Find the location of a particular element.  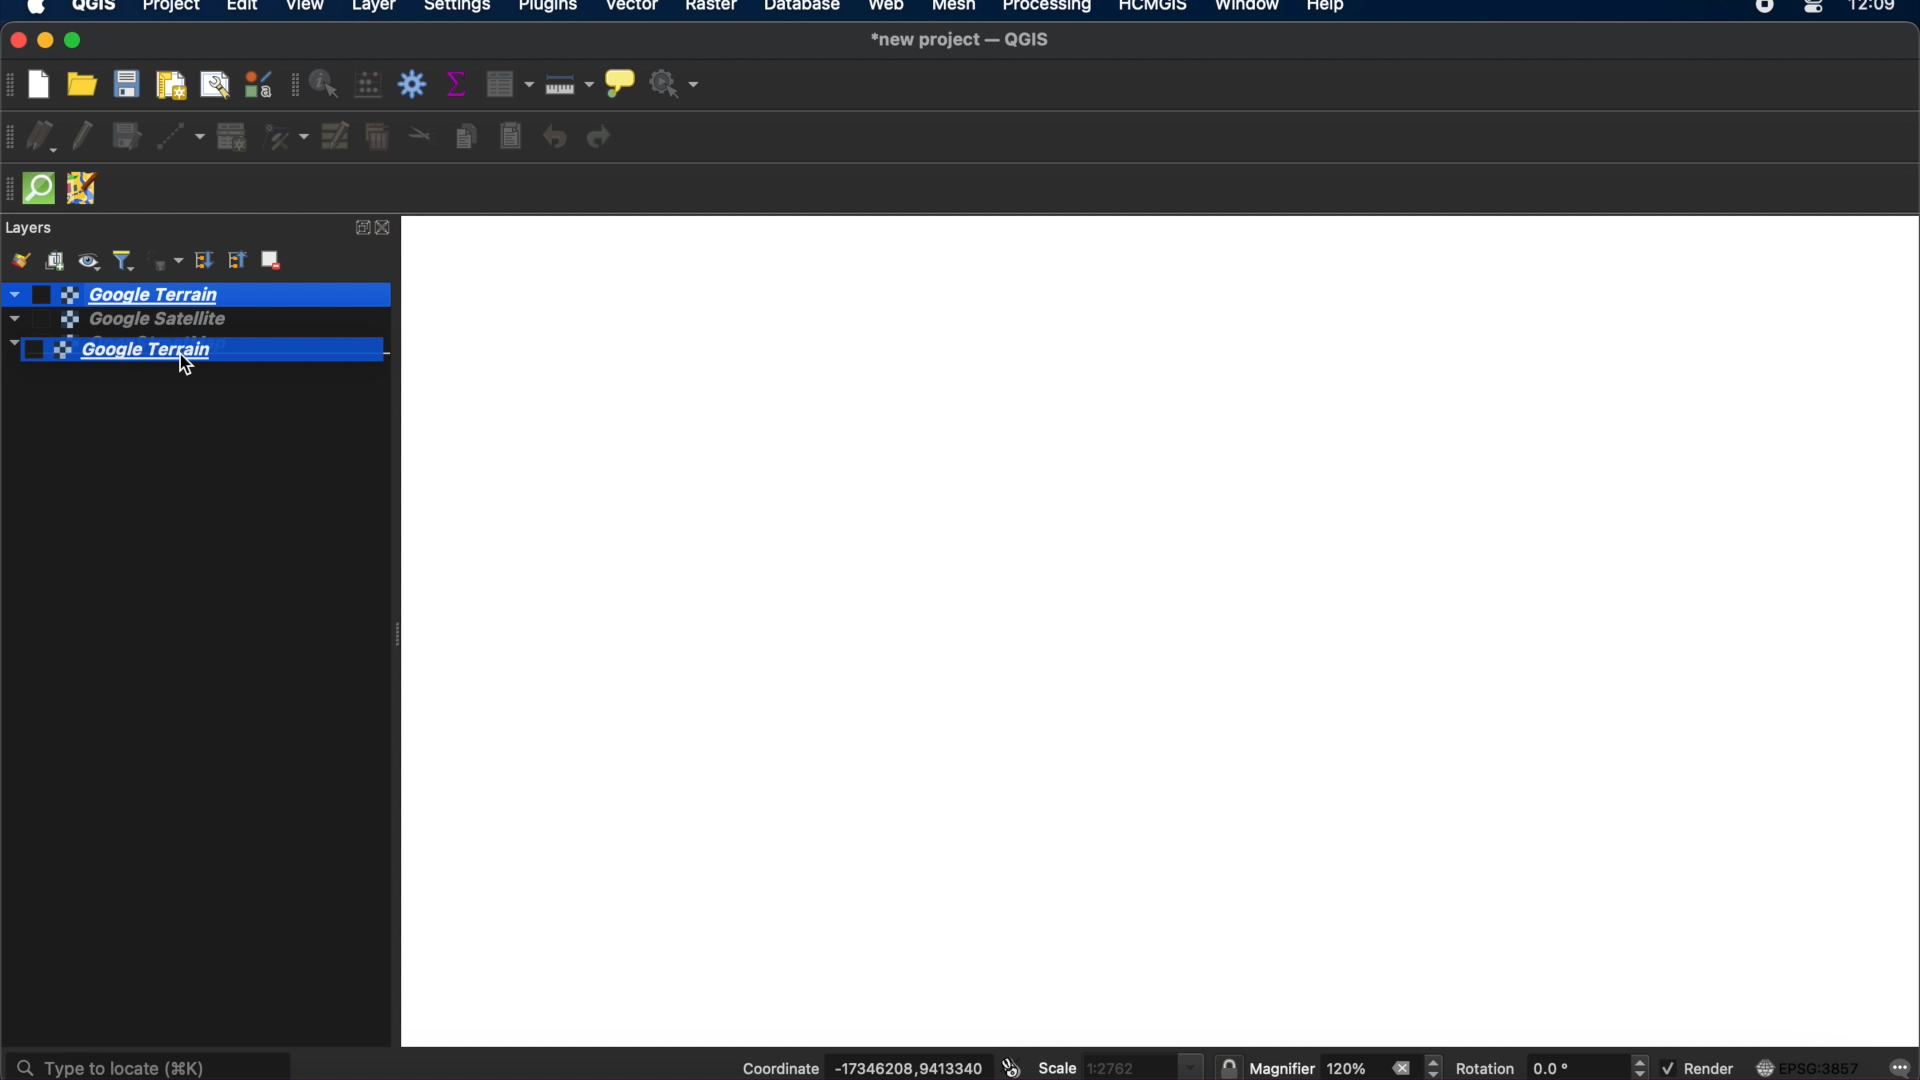

settings is located at coordinates (458, 8).